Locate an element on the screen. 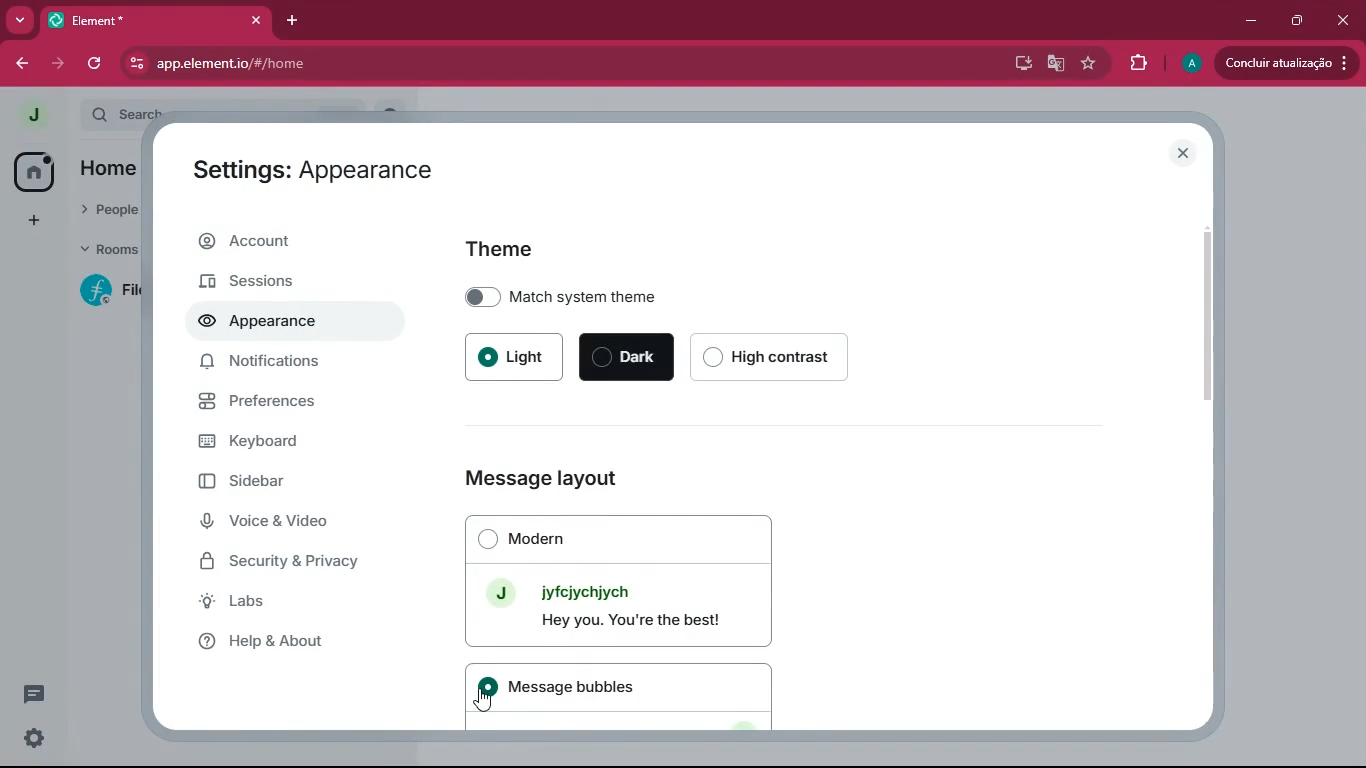 This screenshot has height=768, width=1366. add tab is located at coordinates (288, 19).